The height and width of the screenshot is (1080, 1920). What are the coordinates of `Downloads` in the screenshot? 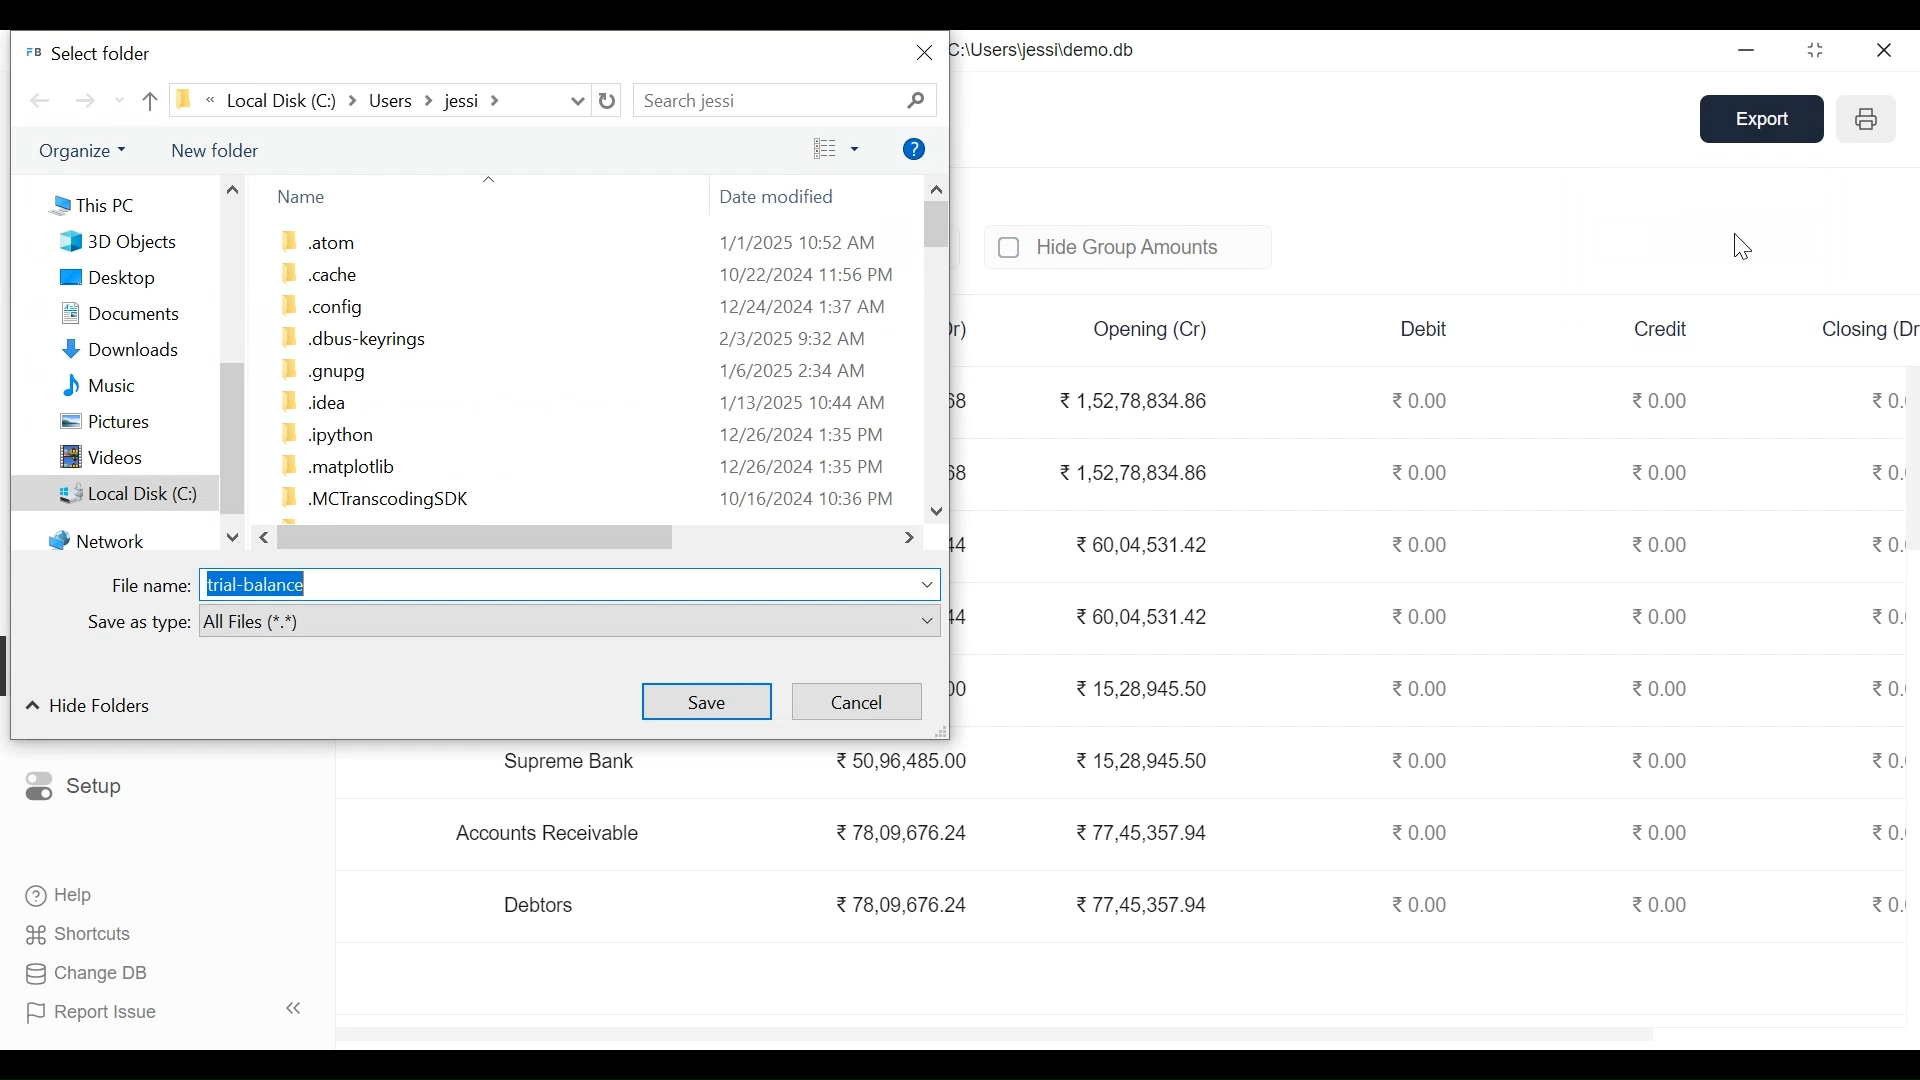 It's located at (121, 349).